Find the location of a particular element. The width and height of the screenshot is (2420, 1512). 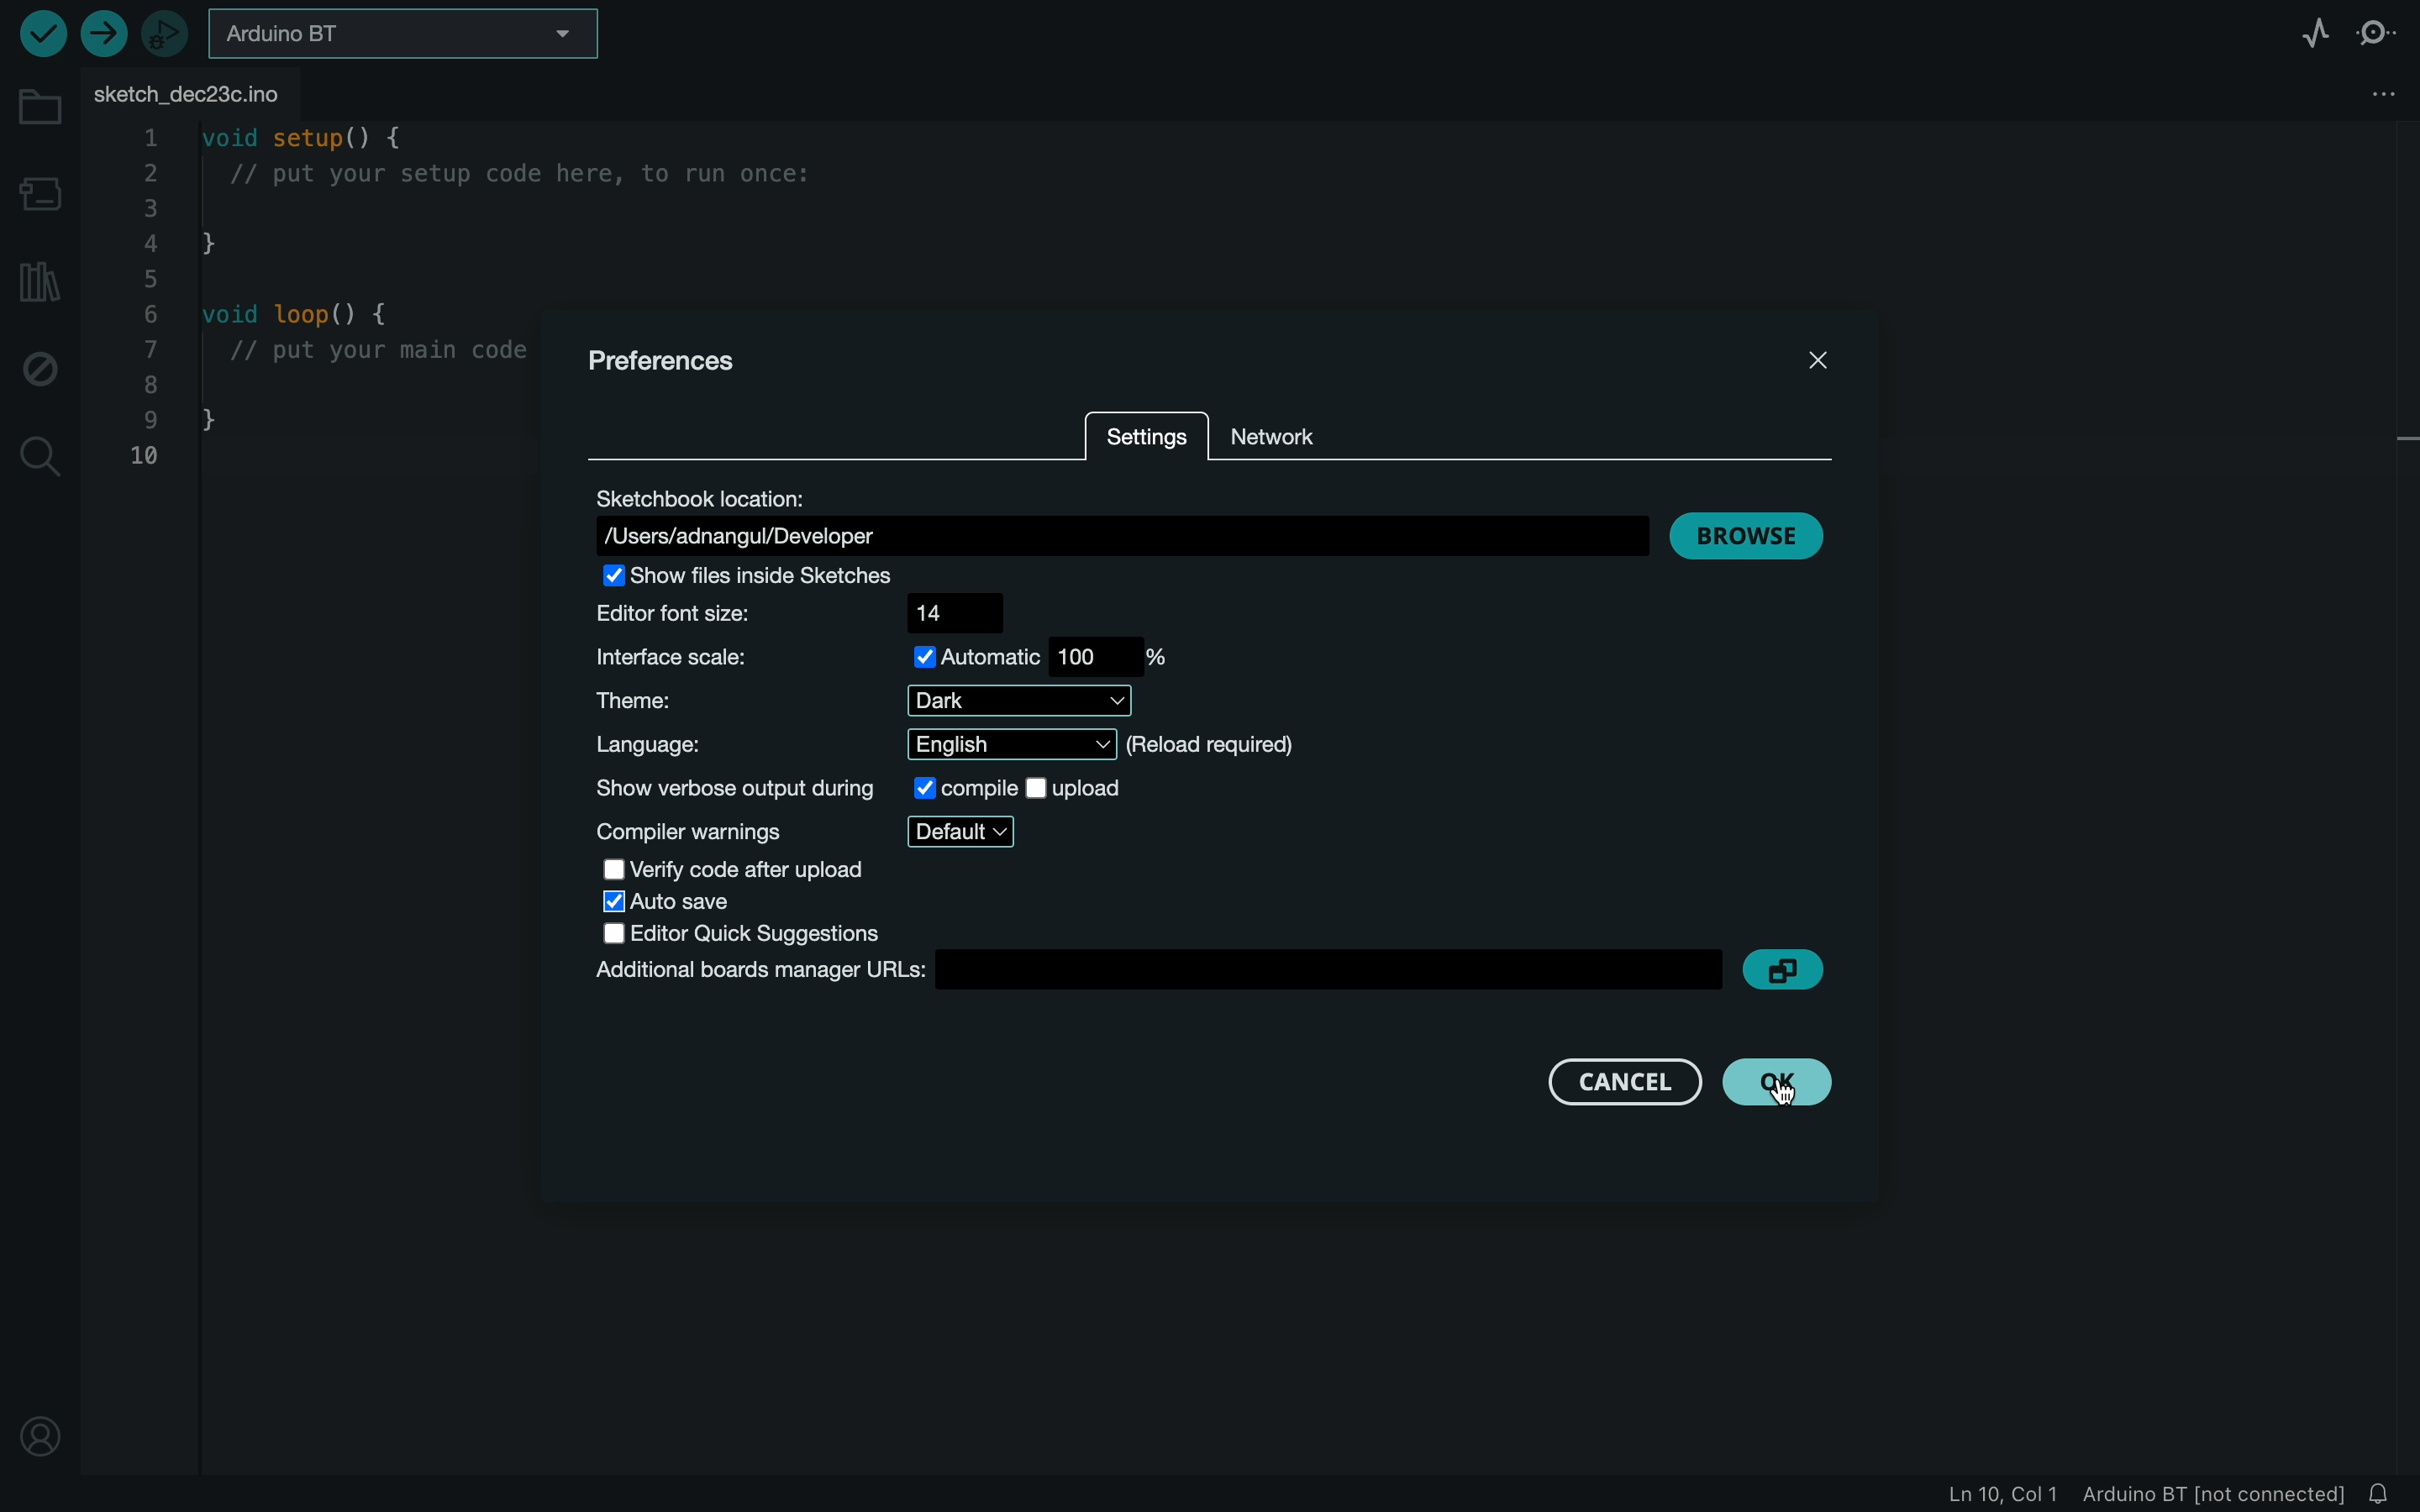

show files is located at coordinates (778, 573).